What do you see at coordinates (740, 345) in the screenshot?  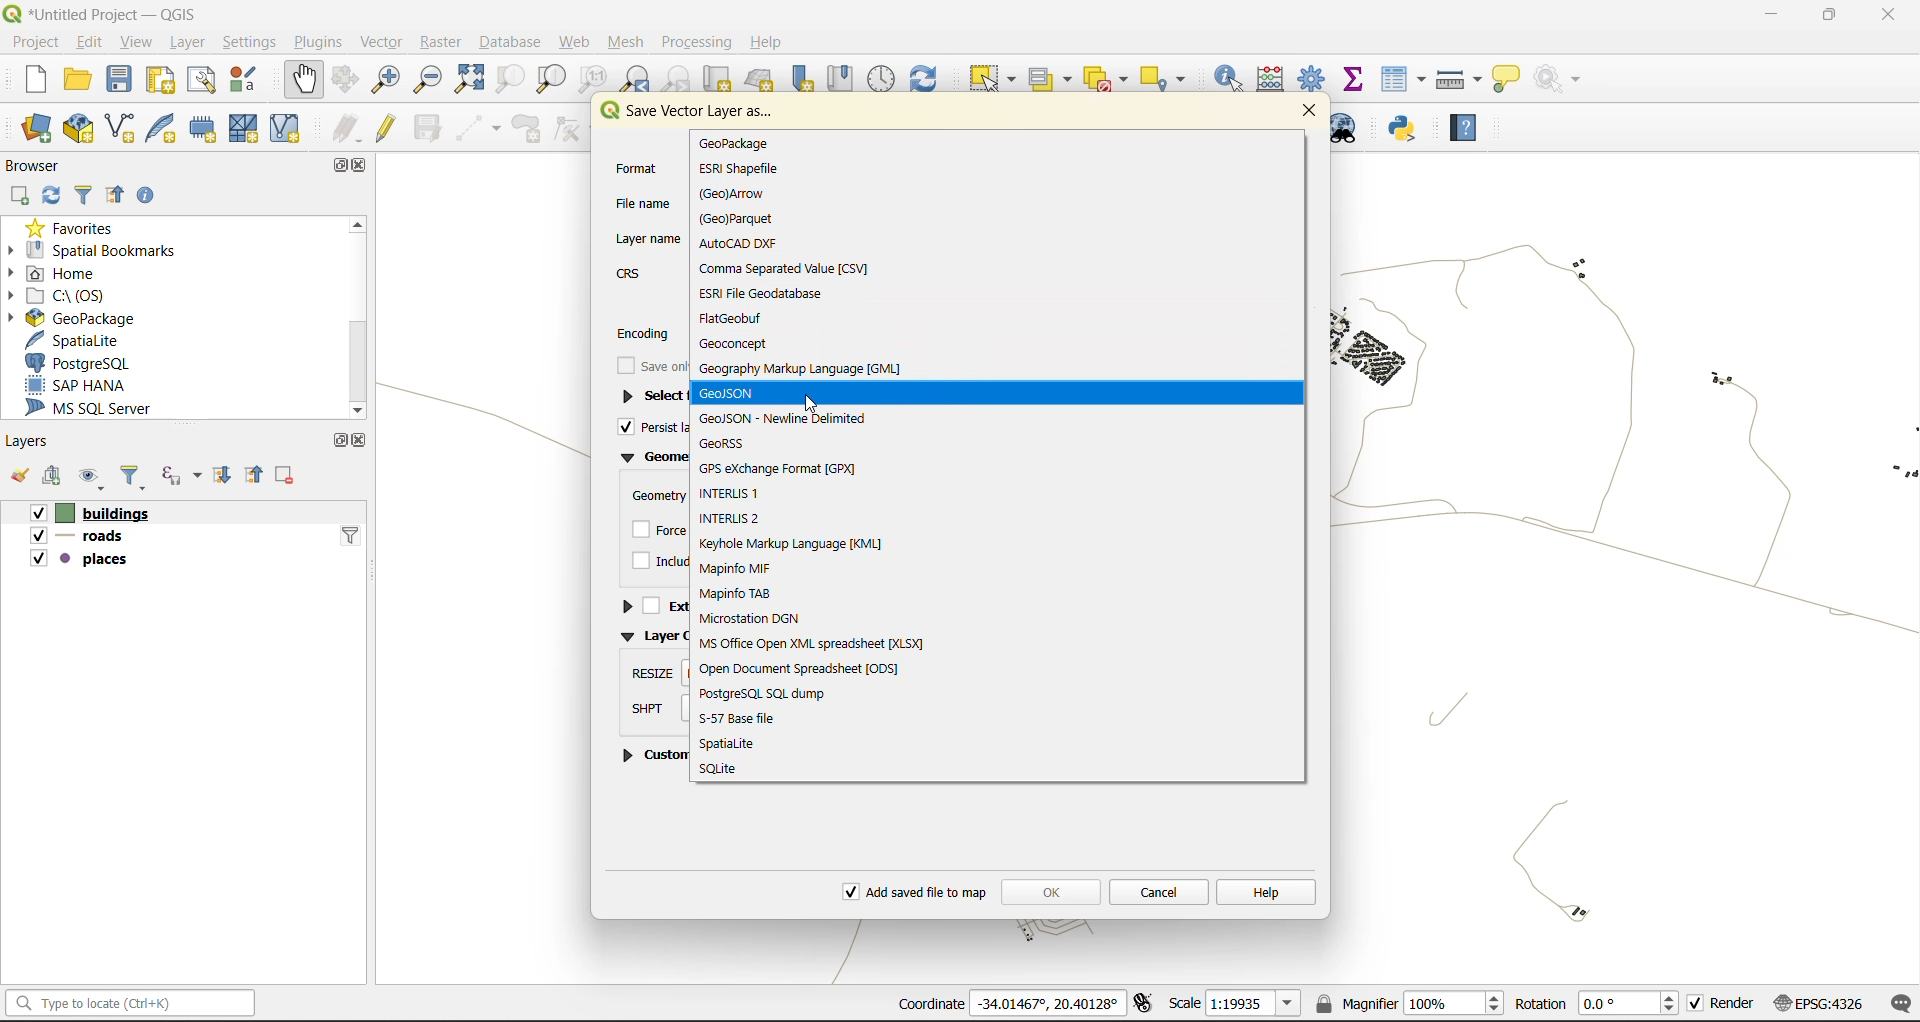 I see `geoconcept` at bounding box center [740, 345].